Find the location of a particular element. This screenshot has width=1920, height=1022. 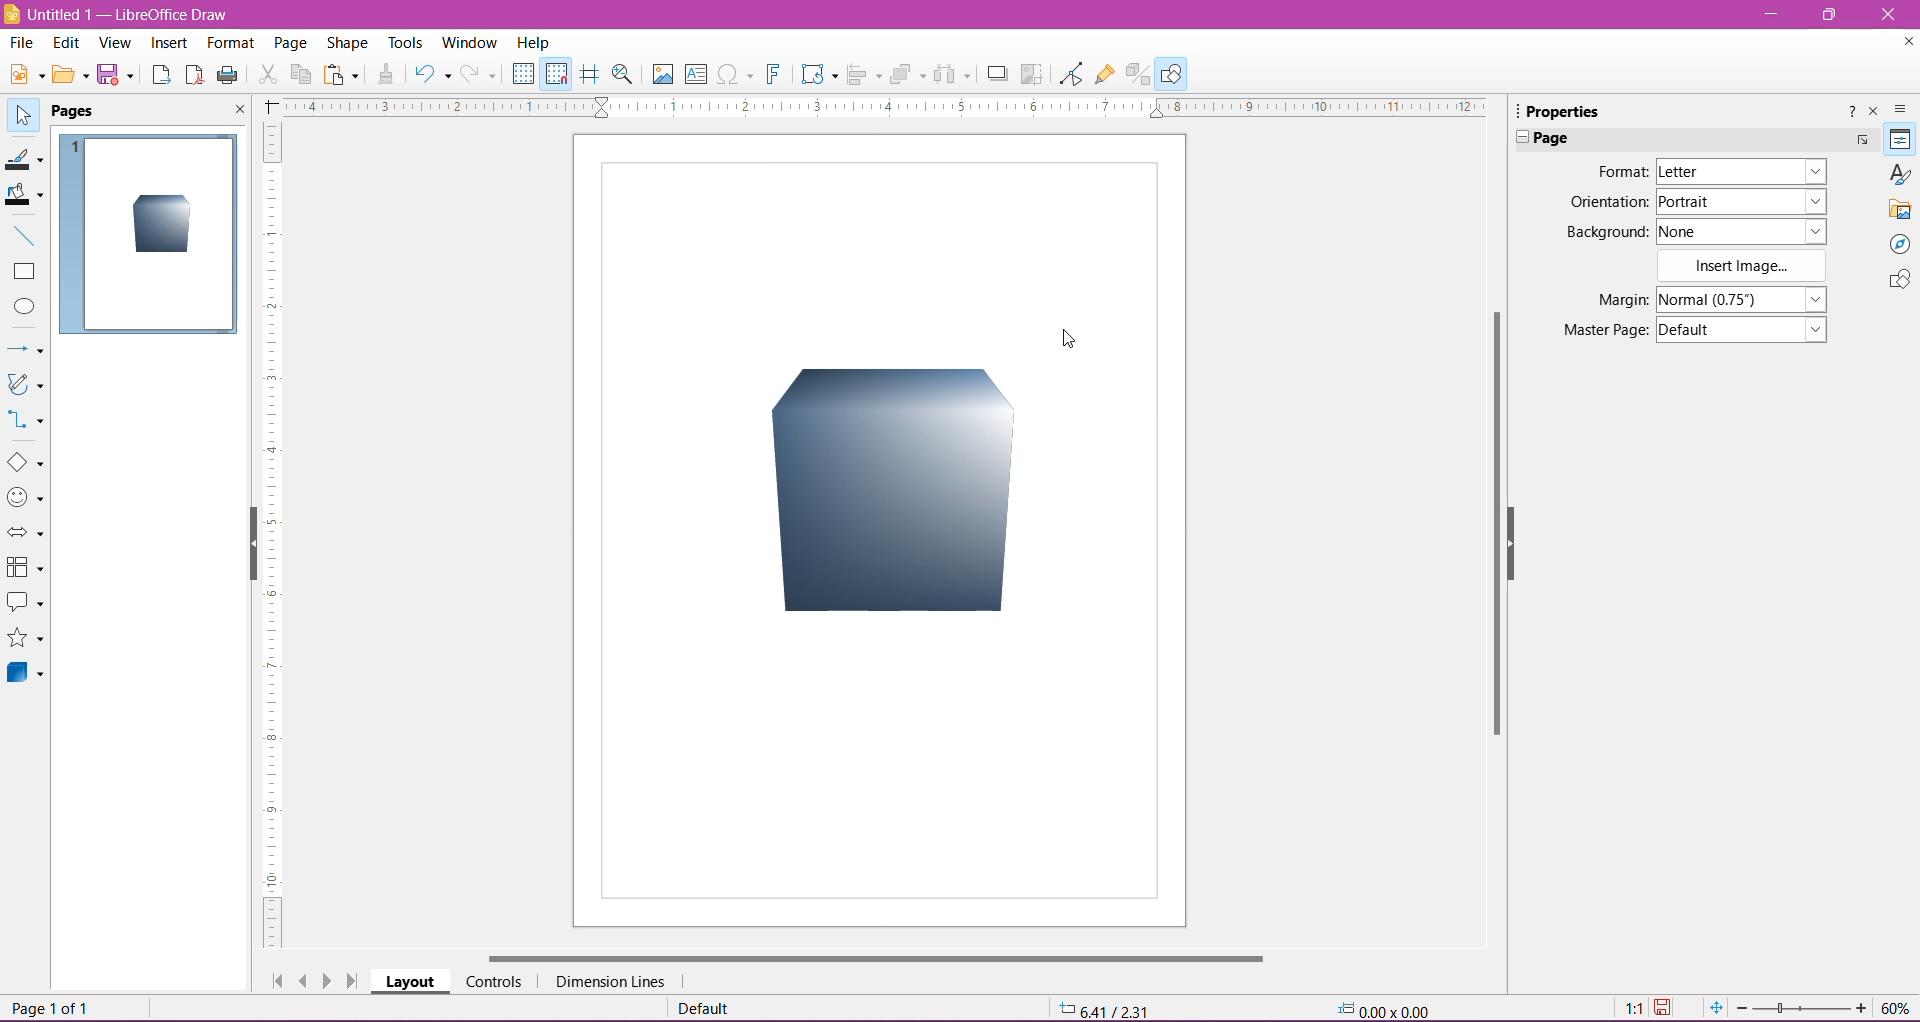

Hide is located at coordinates (249, 545).